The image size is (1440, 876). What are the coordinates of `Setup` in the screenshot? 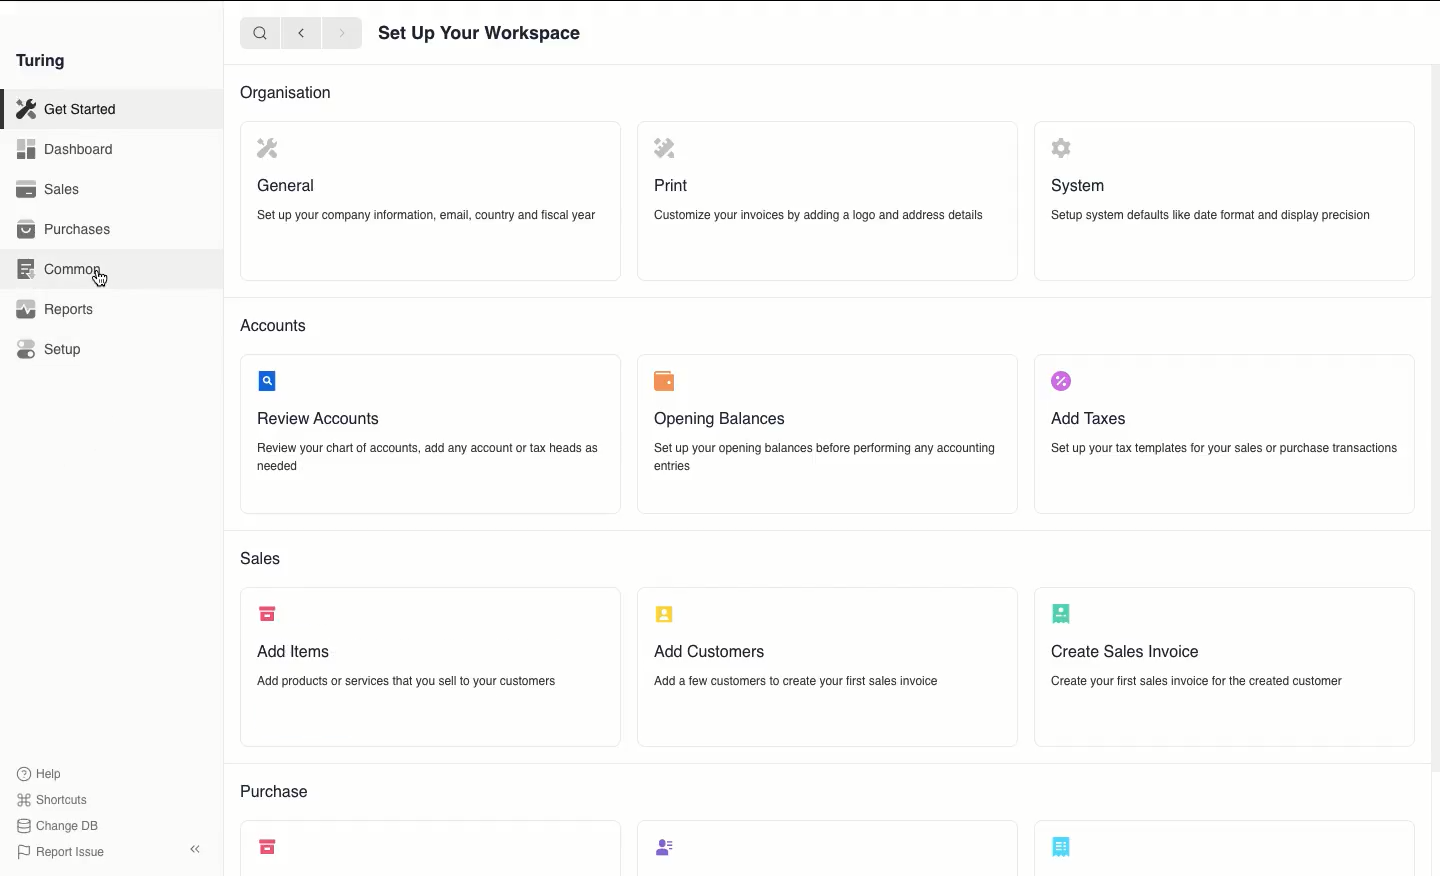 It's located at (54, 350).